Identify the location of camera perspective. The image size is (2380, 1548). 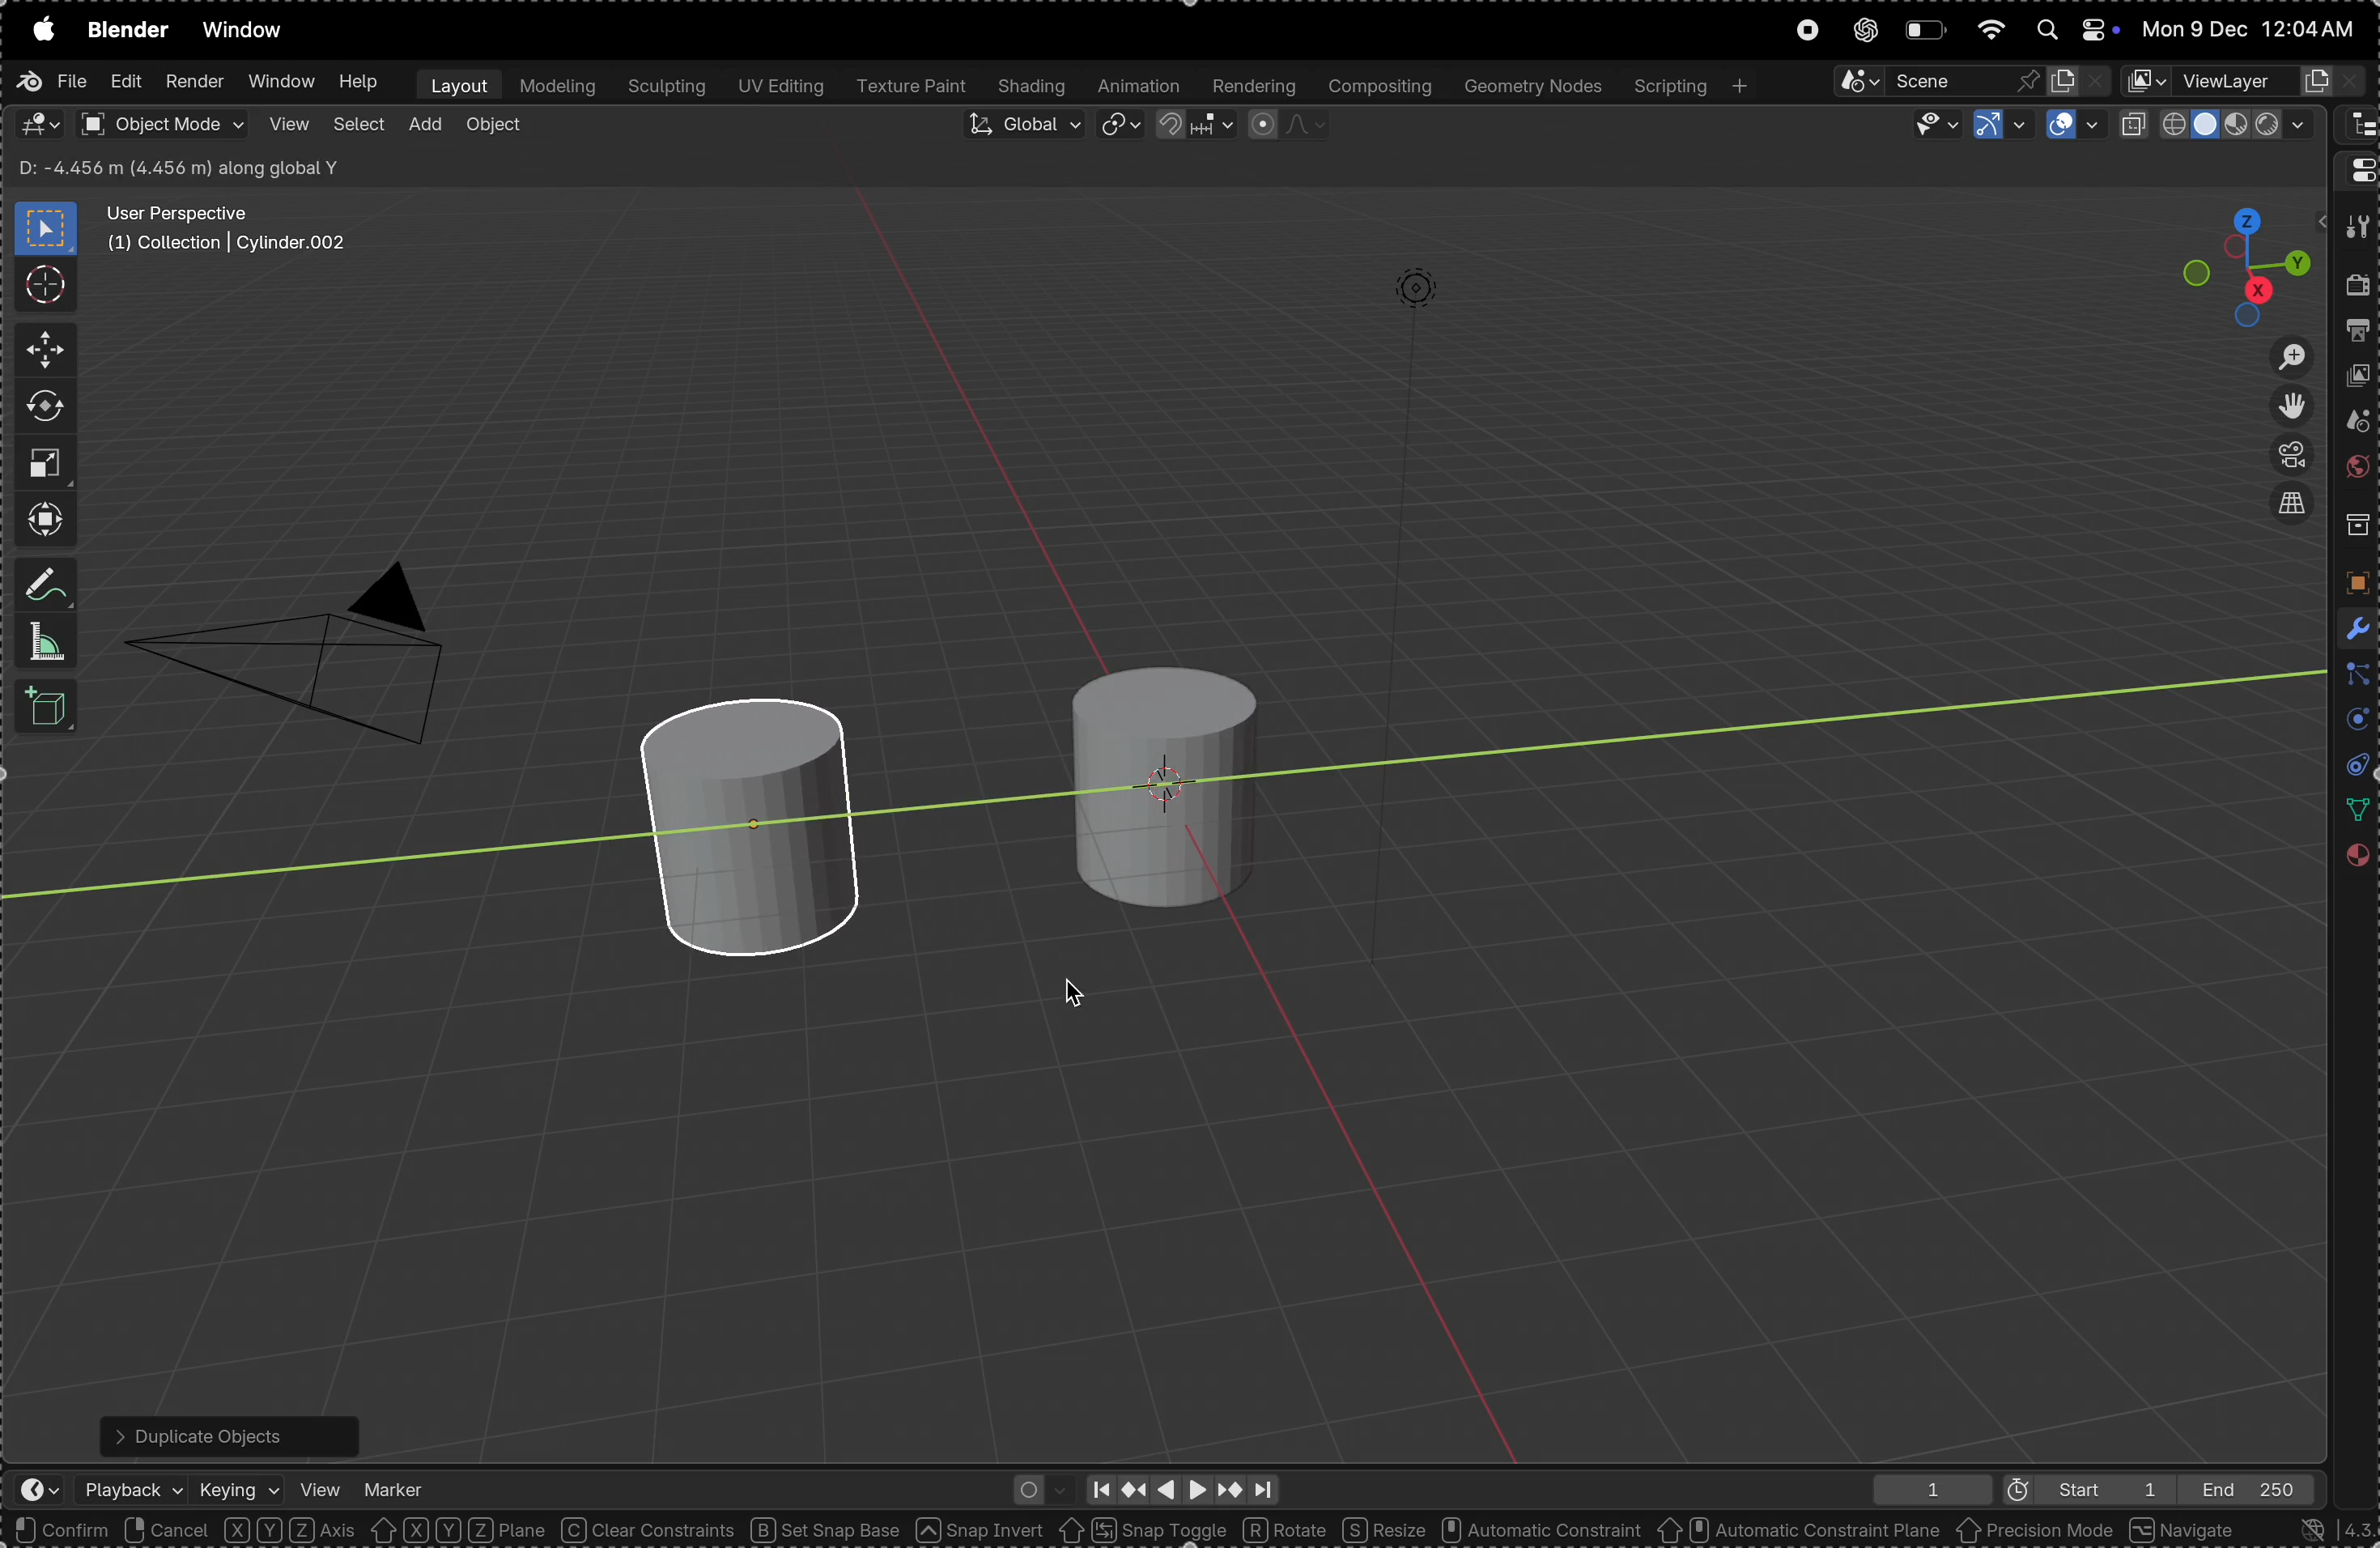
(302, 641).